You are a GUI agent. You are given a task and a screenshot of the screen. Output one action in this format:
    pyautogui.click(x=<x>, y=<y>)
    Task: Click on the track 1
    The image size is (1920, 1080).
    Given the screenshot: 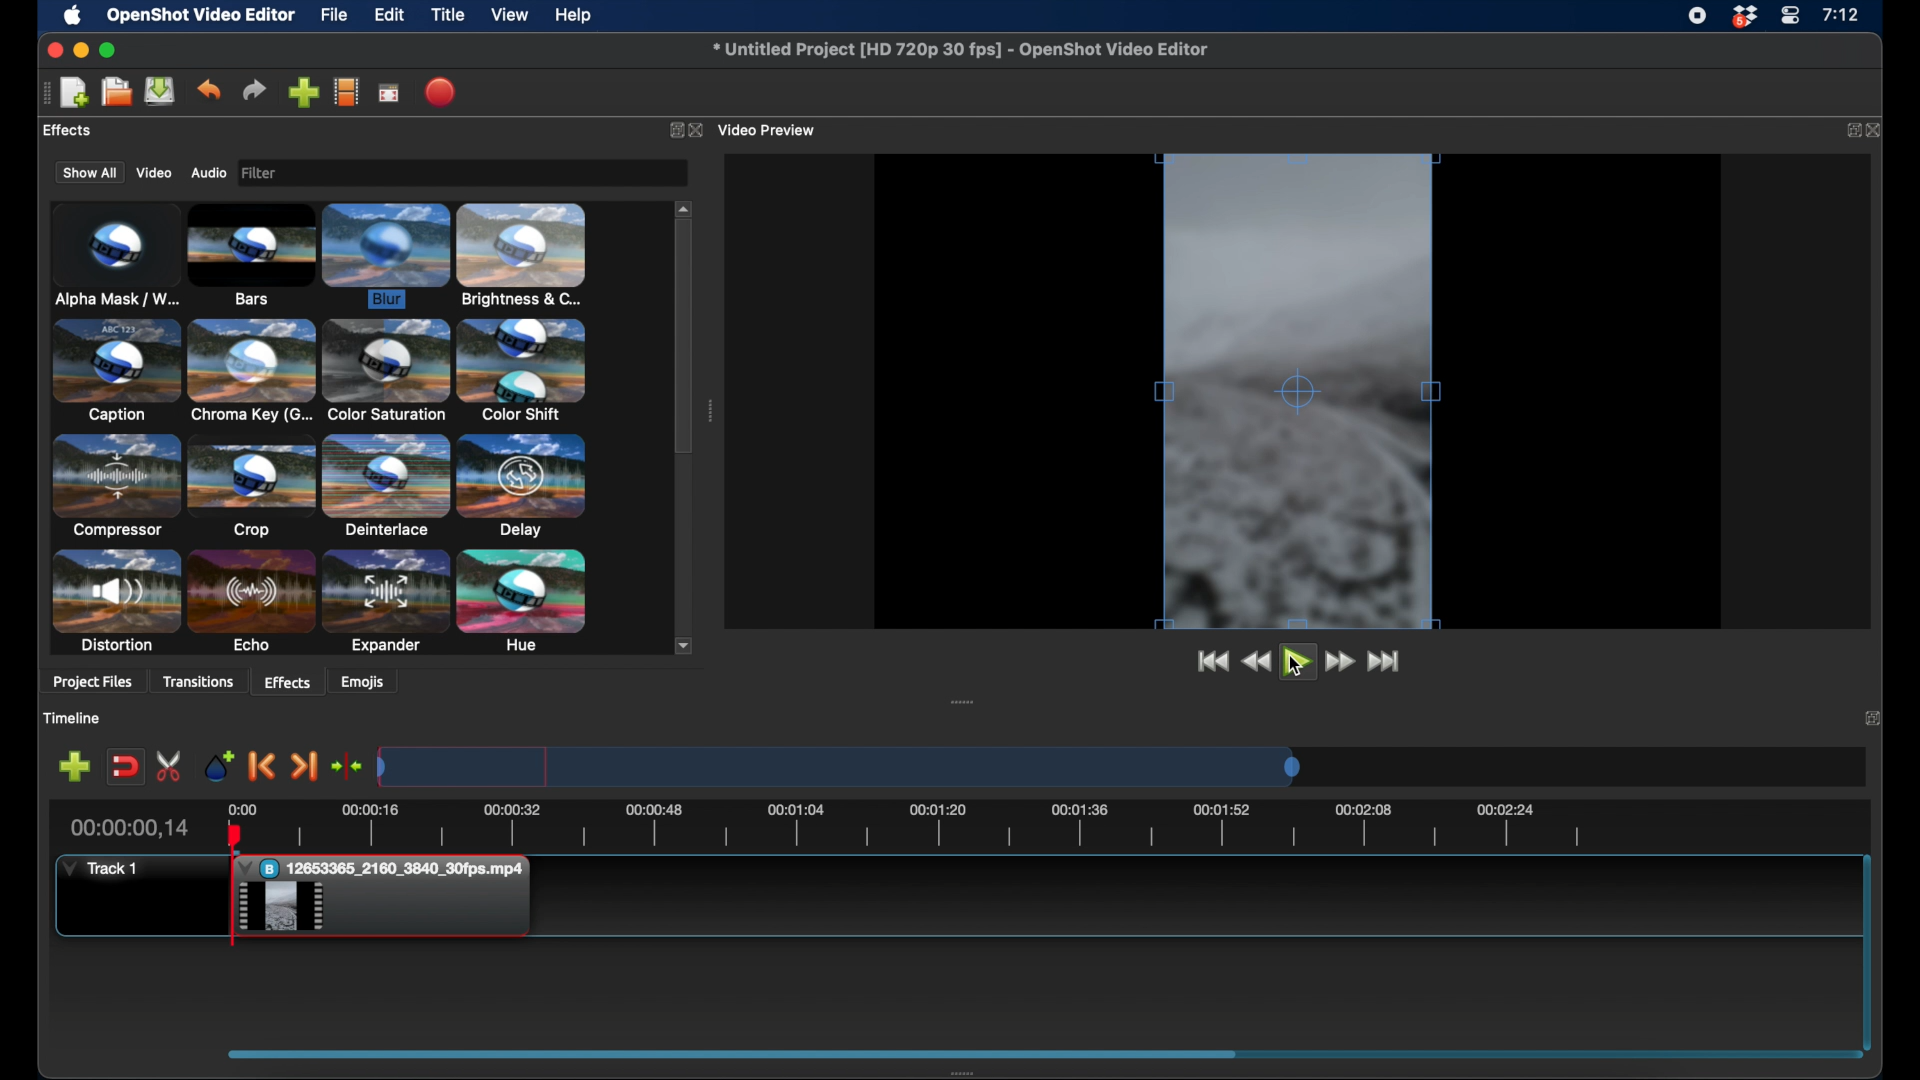 What is the action you would take?
    pyautogui.click(x=101, y=869)
    